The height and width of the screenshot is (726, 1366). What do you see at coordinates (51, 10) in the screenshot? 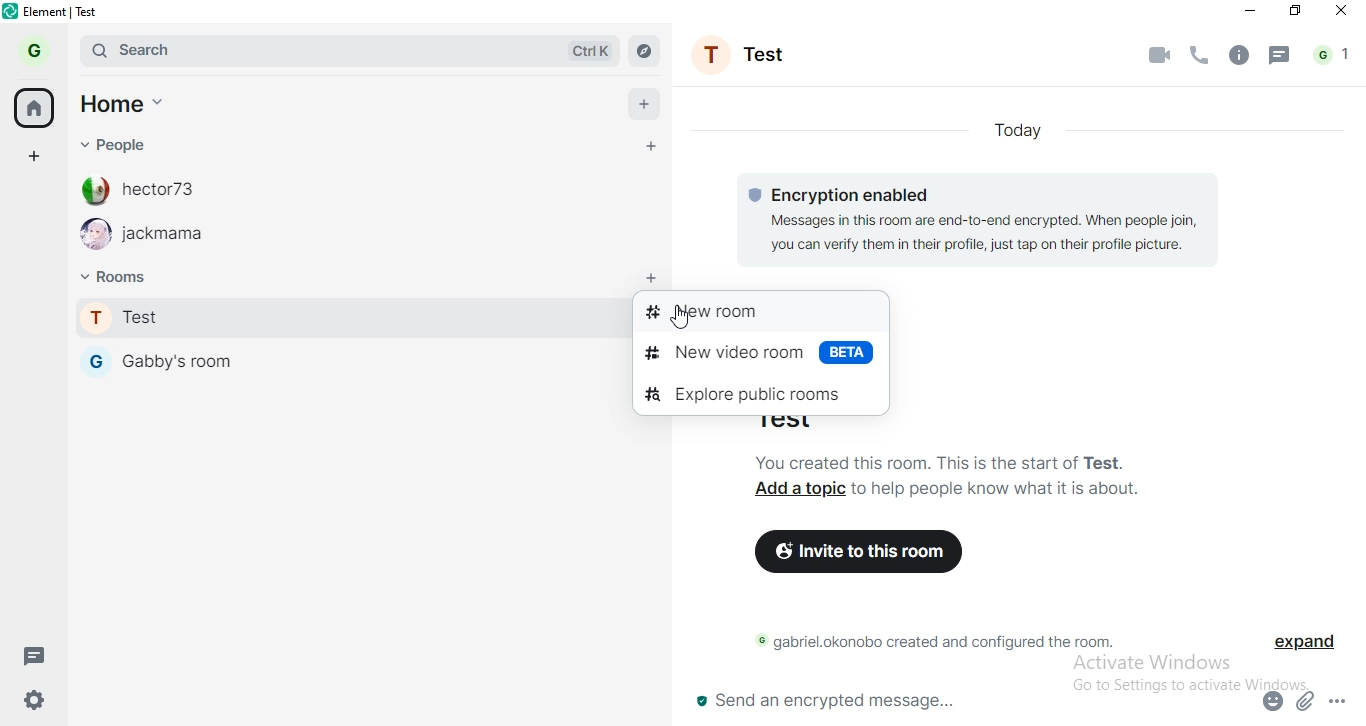
I see `element | test` at bounding box center [51, 10].